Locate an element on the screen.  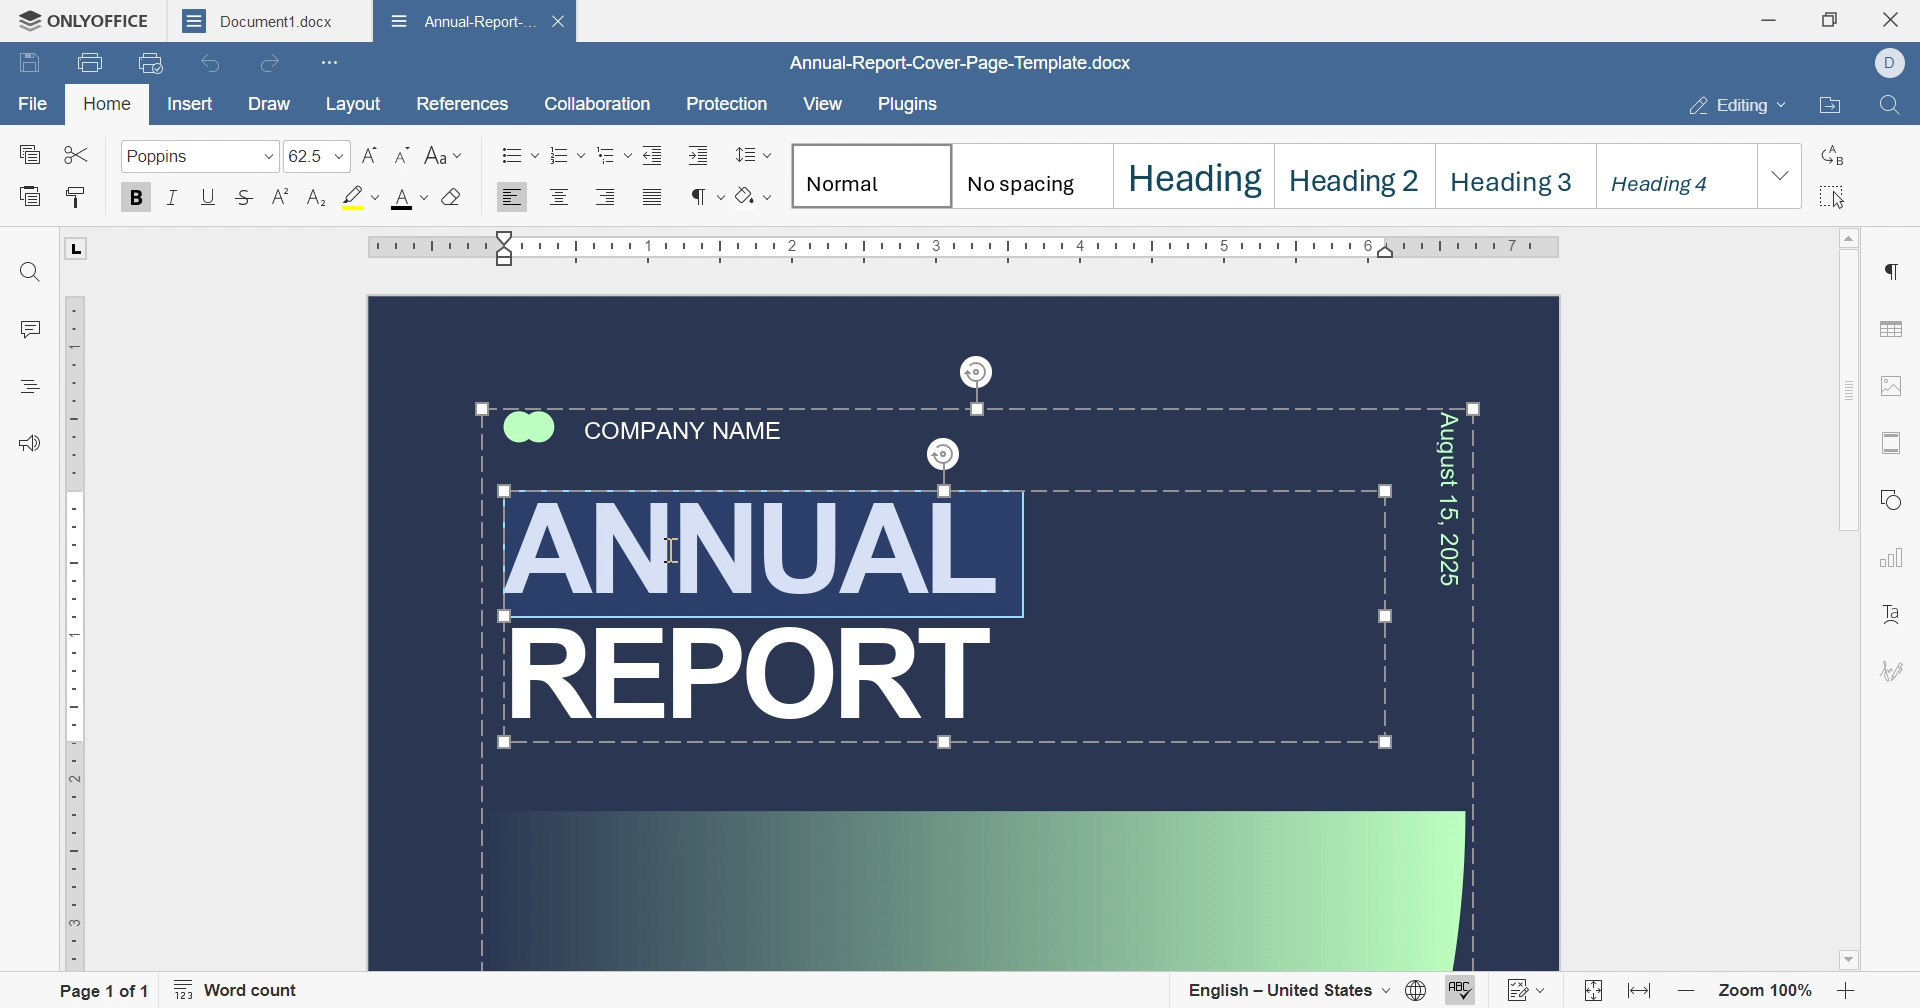
typing cursor is located at coordinates (664, 550).